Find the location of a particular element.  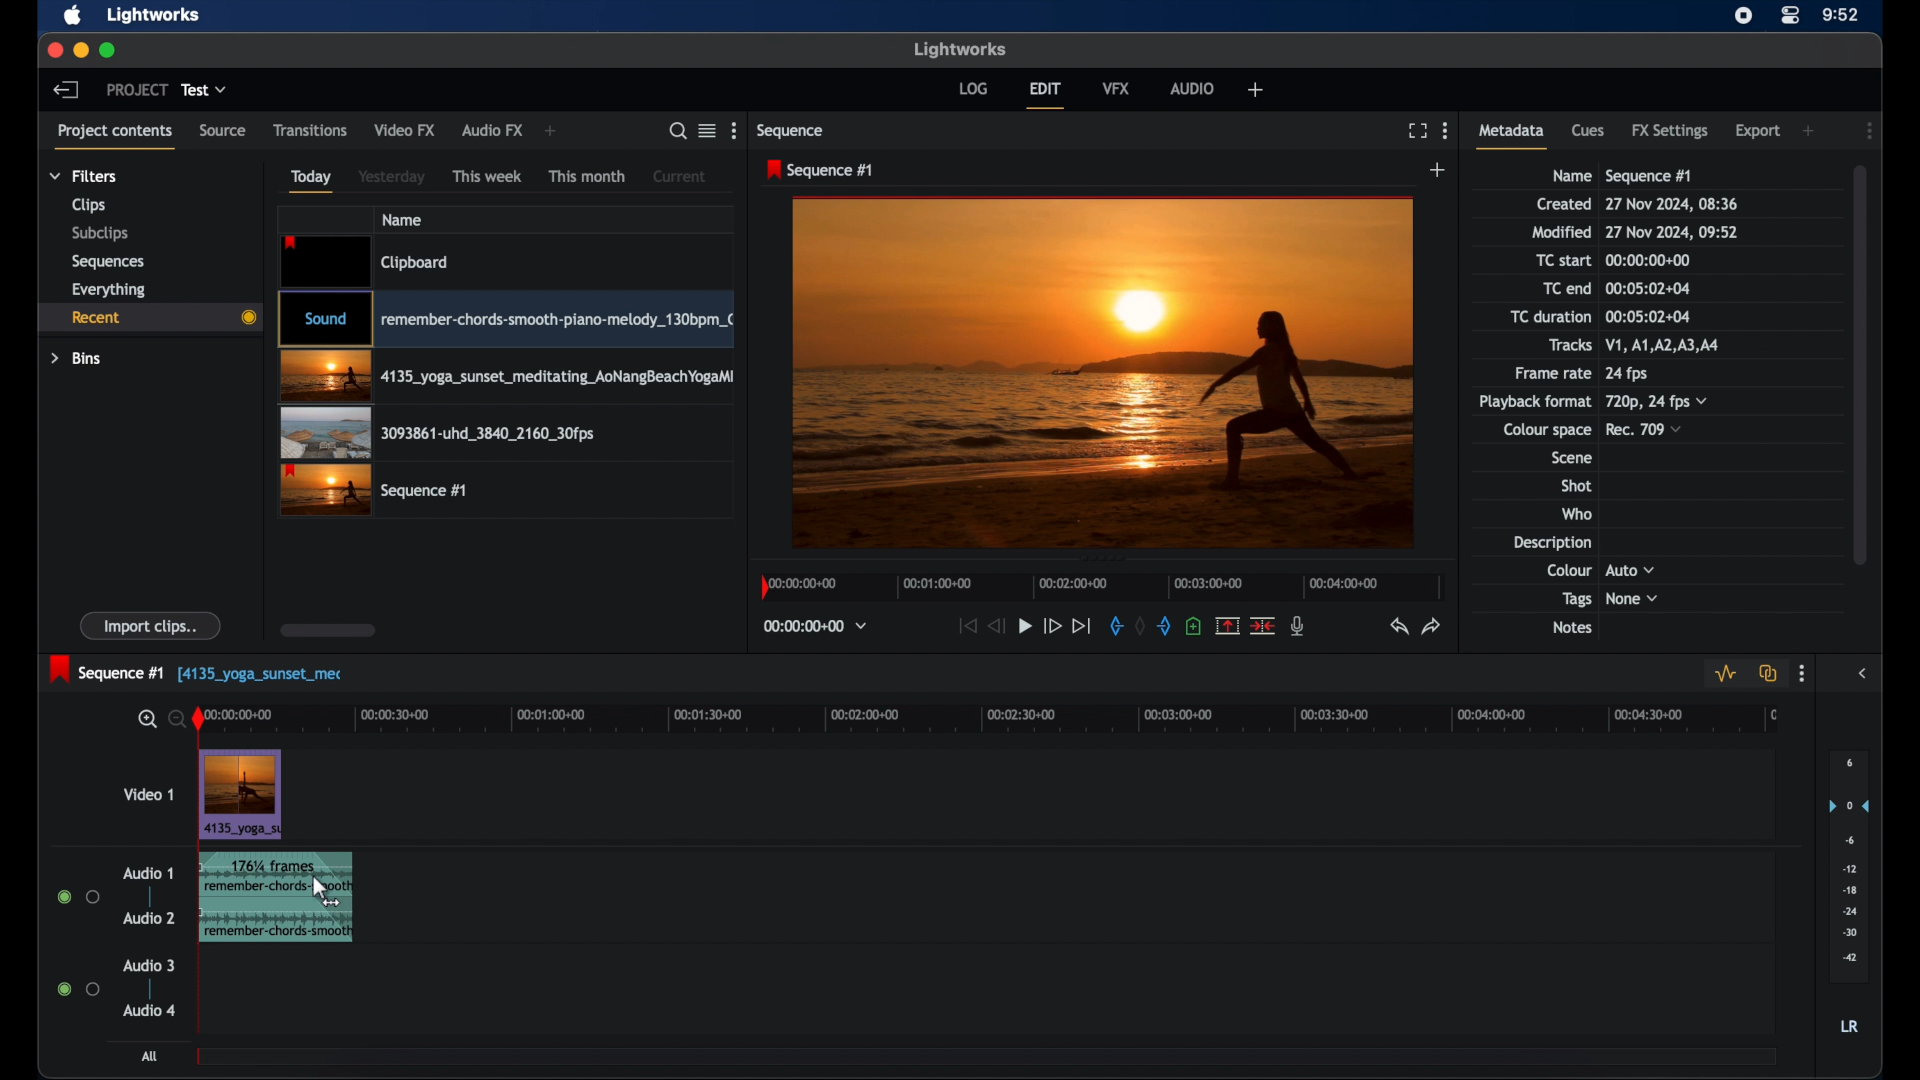

timecodes and reels is located at coordinates (816, 626).